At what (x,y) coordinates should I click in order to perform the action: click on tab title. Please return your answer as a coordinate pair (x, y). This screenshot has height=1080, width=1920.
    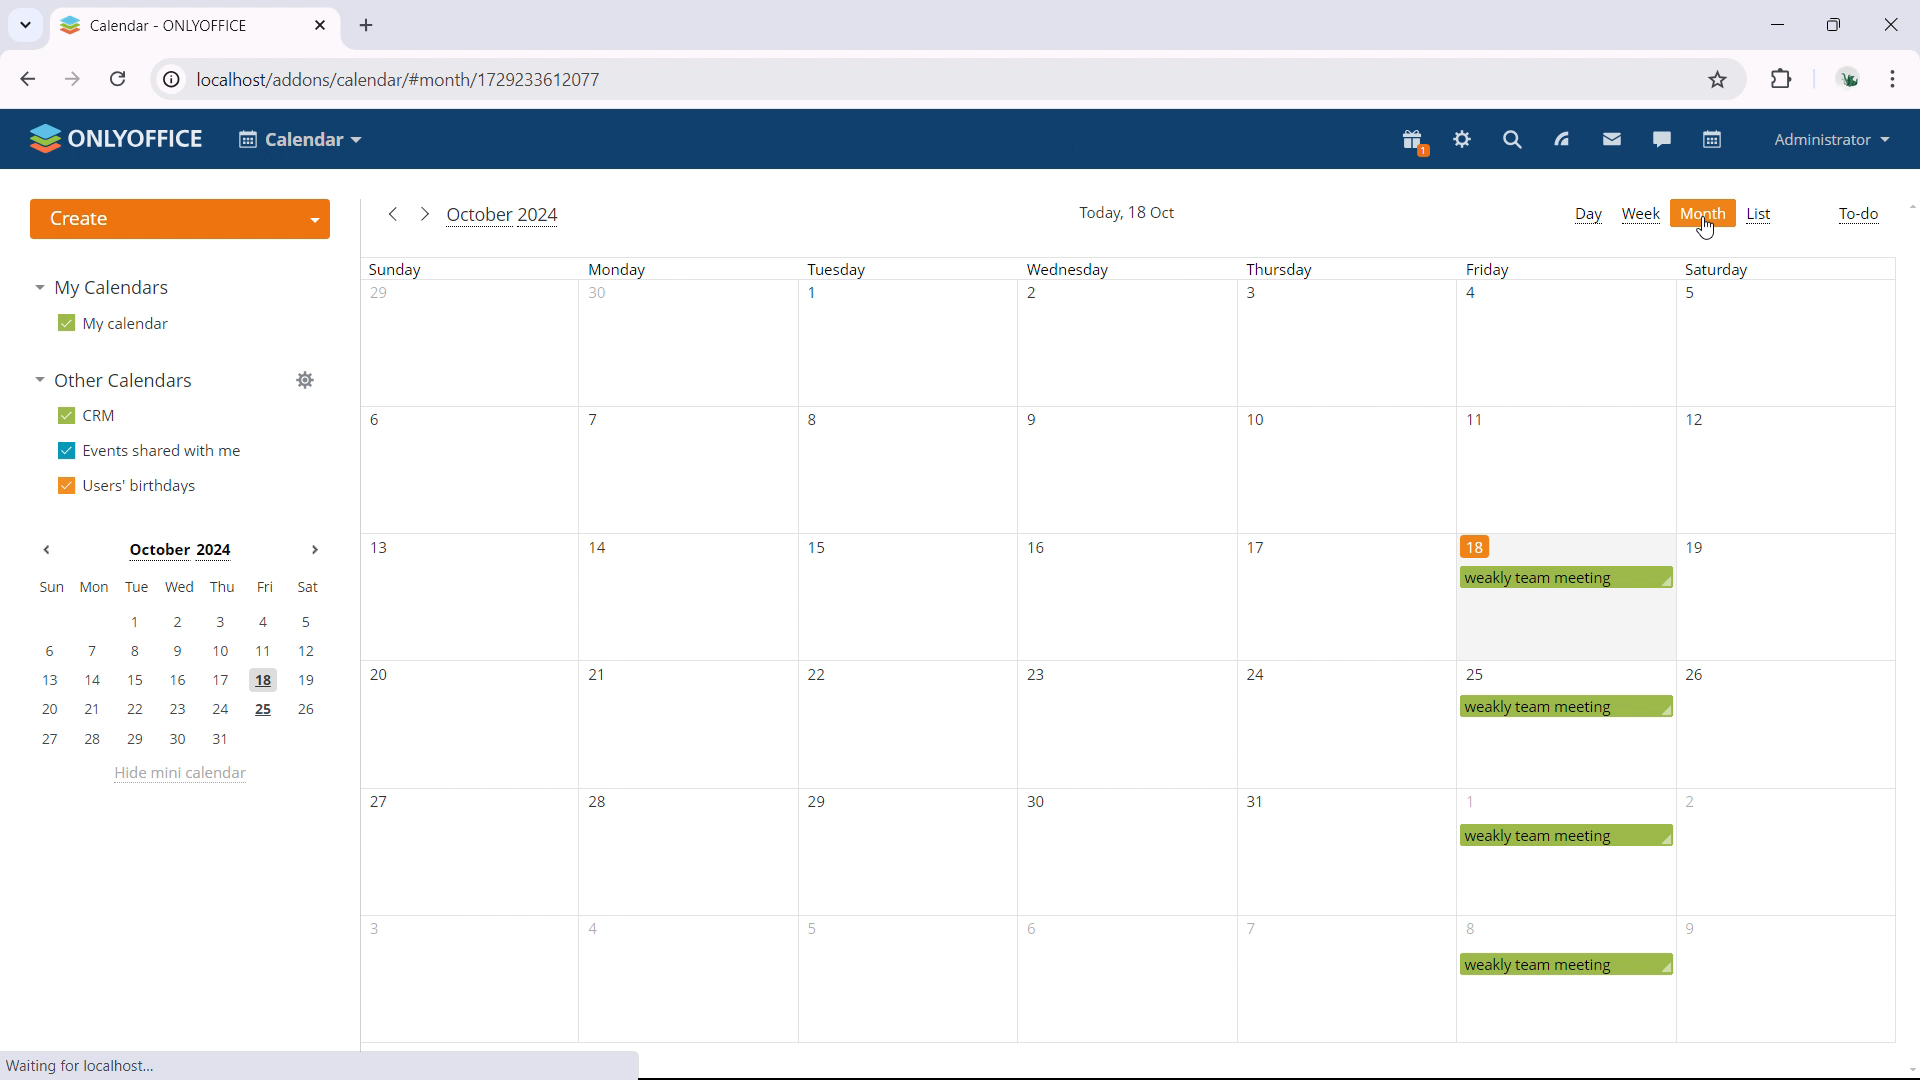
    Looking at the image, I should click on (156, 26).